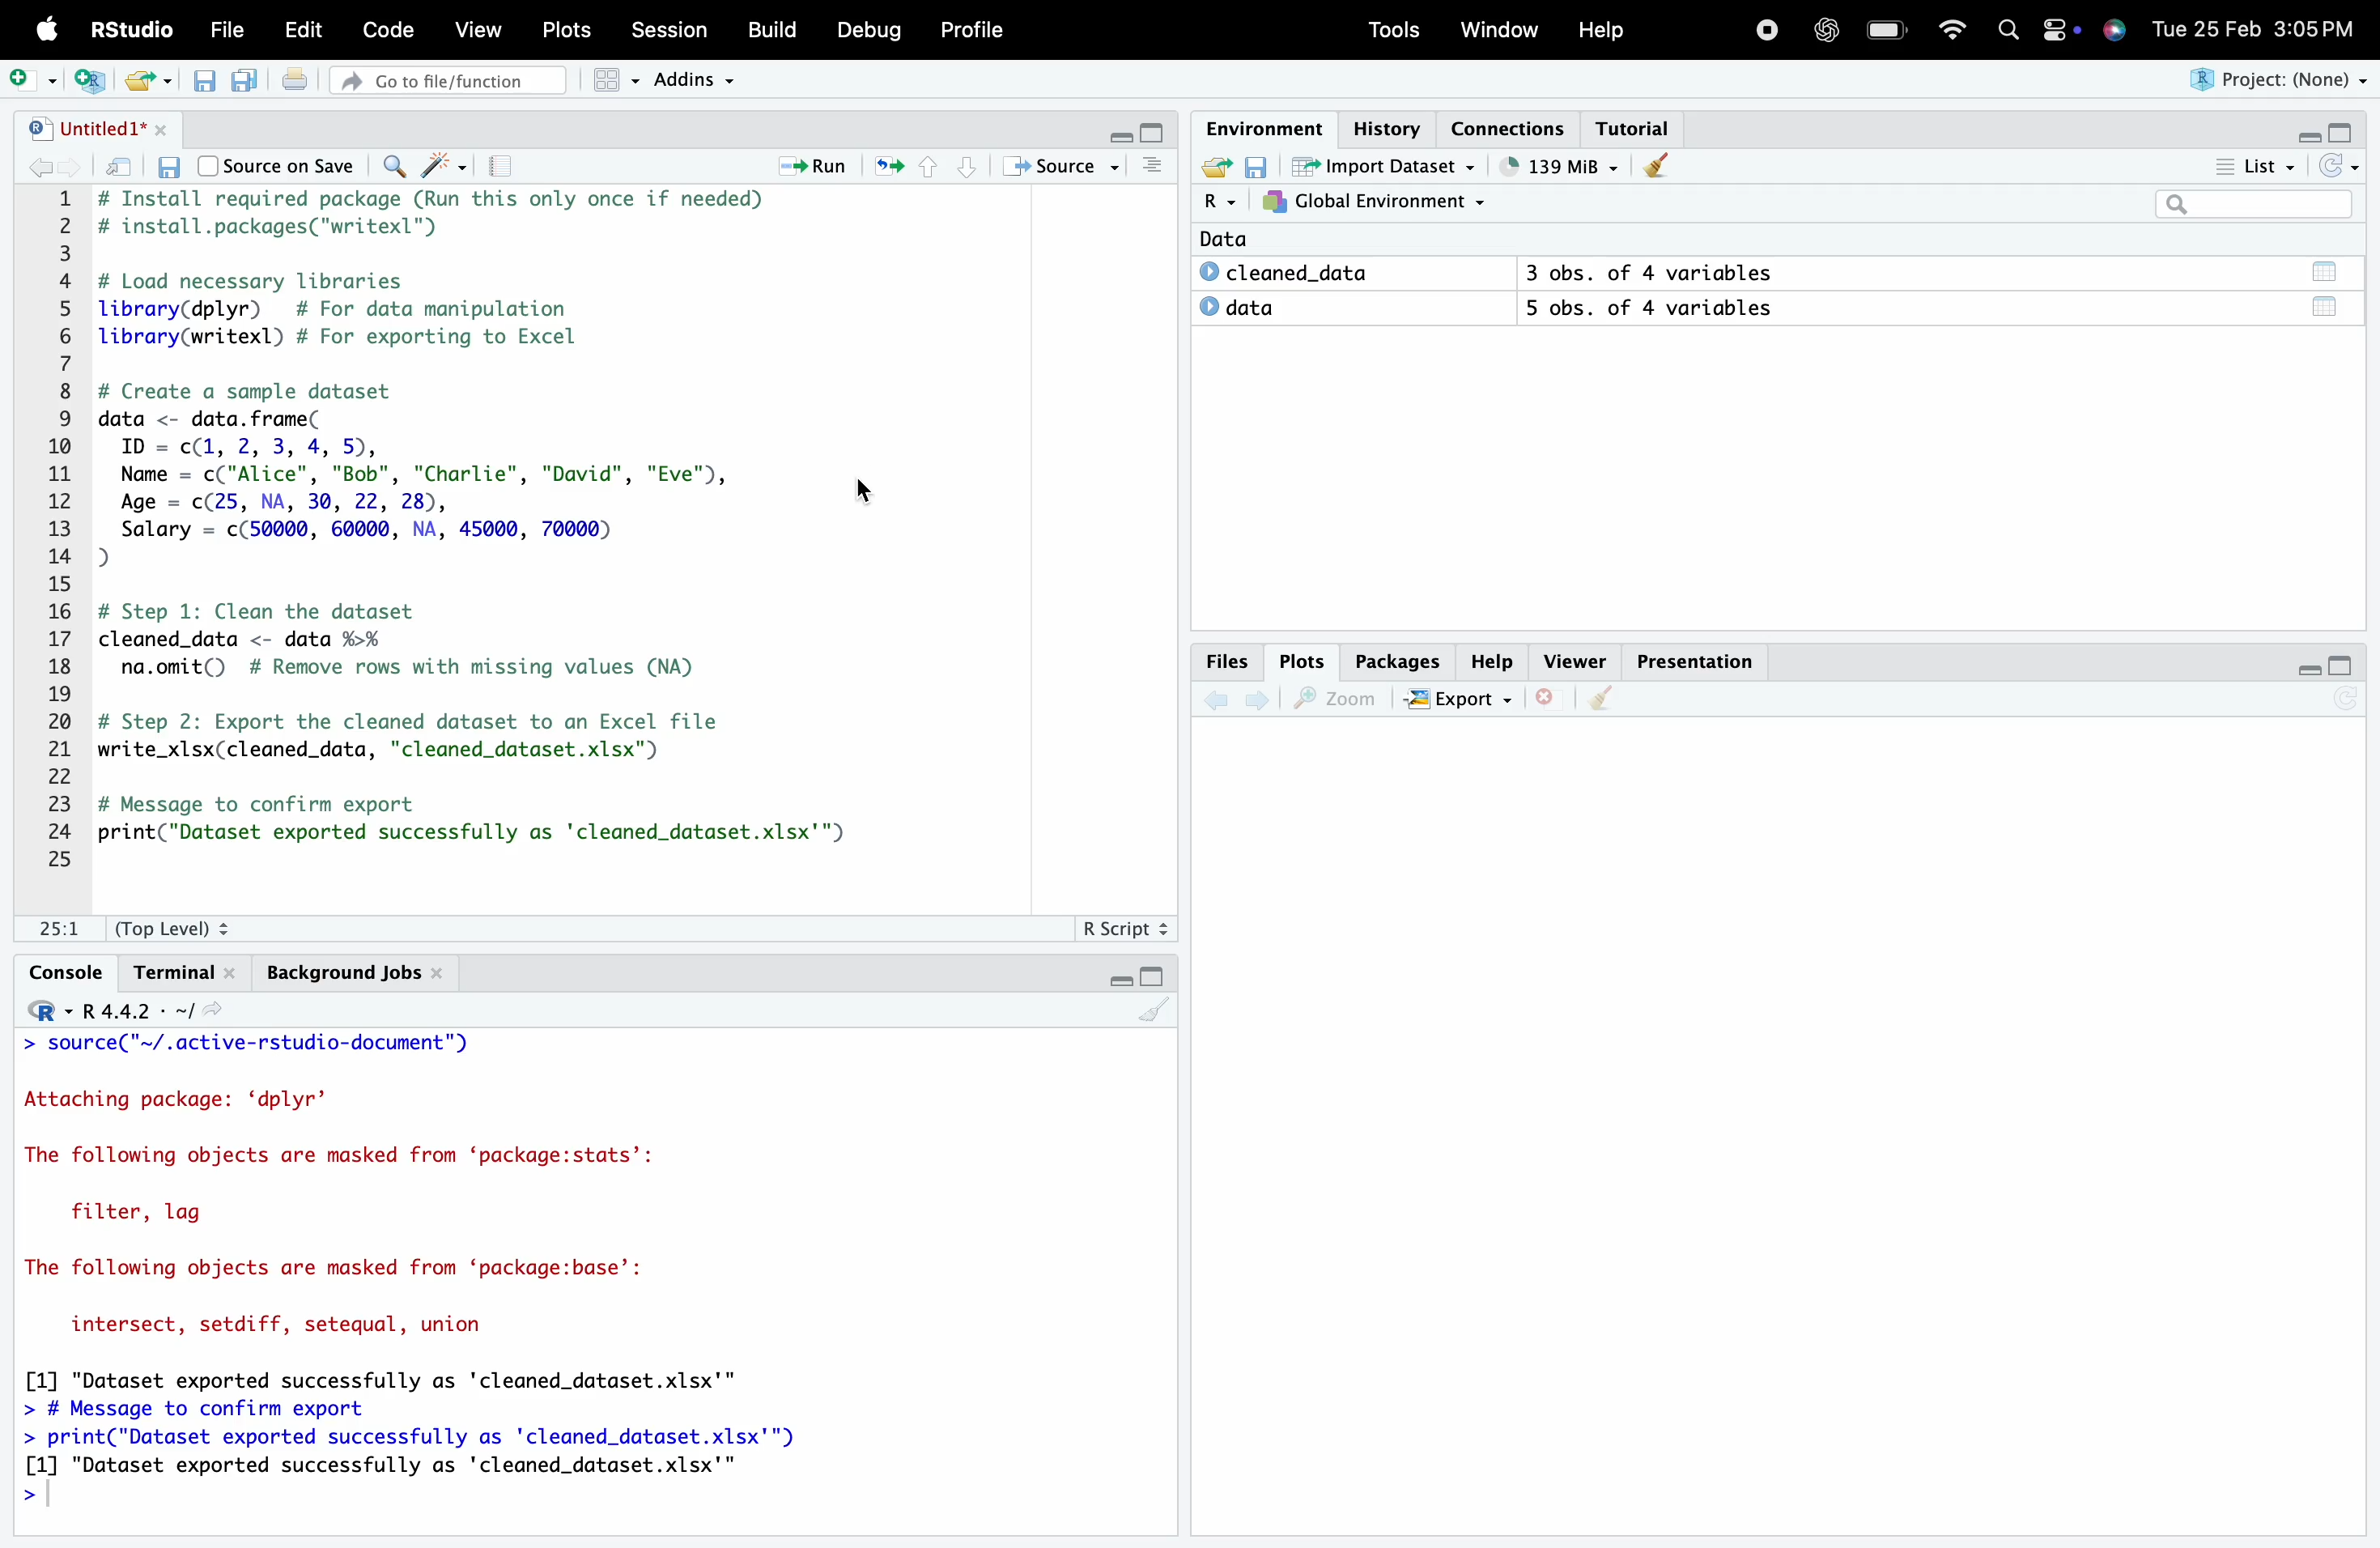 The image size is (2380, 1548). Describe the element at coordinates (72, 973) in the screenshot. I see `Console` at that location.